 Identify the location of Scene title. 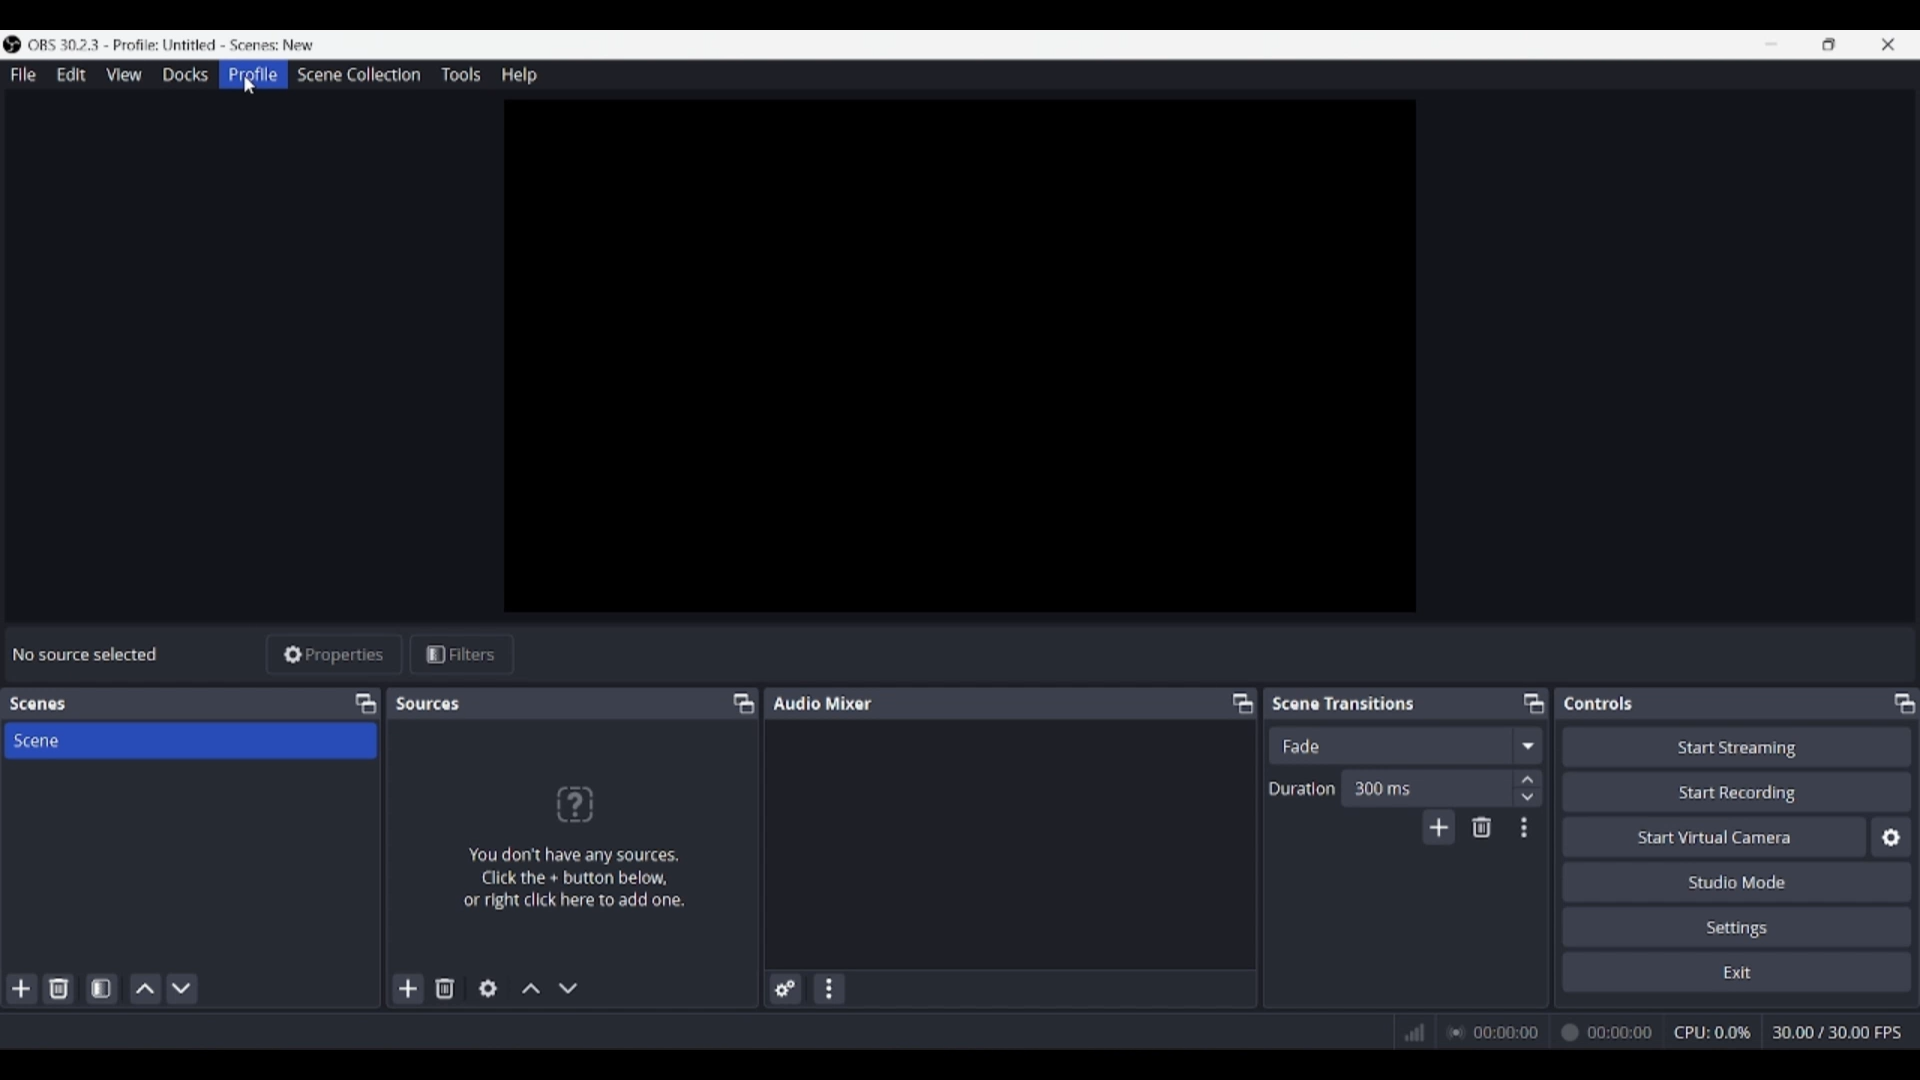
(190, 740).